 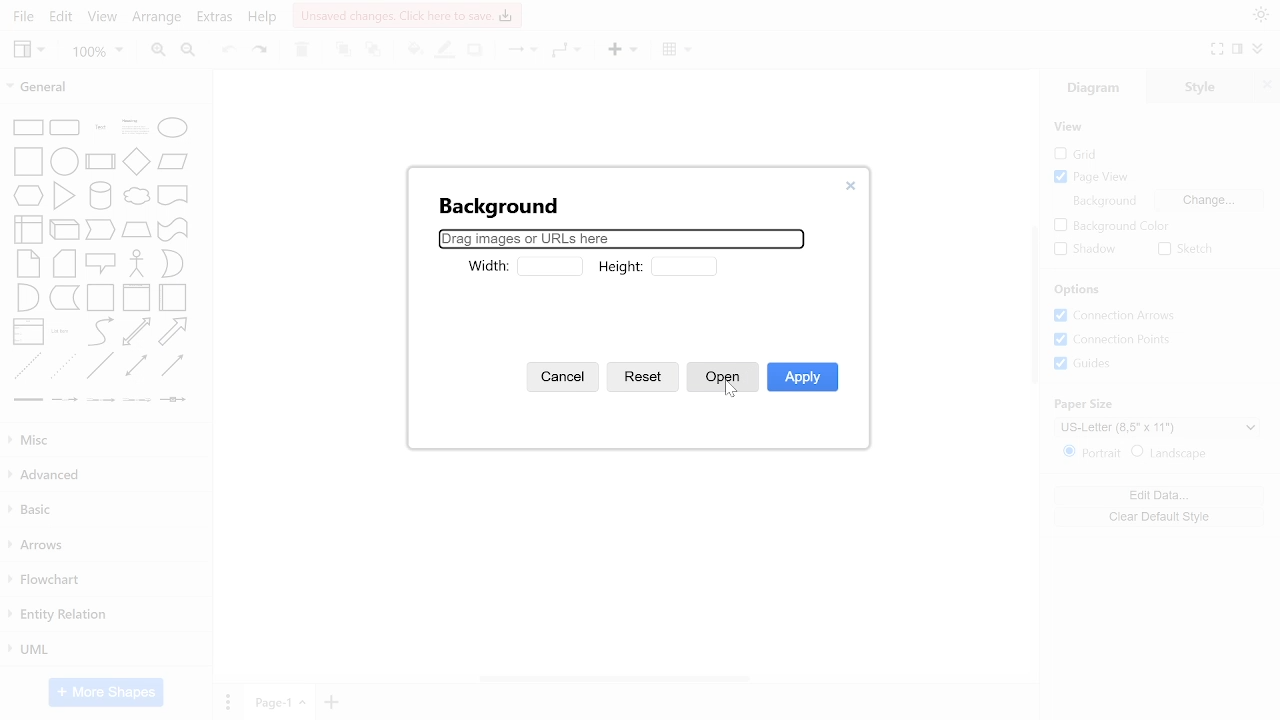 What do you see at coordinates (27, 330) in the screenshot?
I see `general shapes` at bounding box center [27, 330].